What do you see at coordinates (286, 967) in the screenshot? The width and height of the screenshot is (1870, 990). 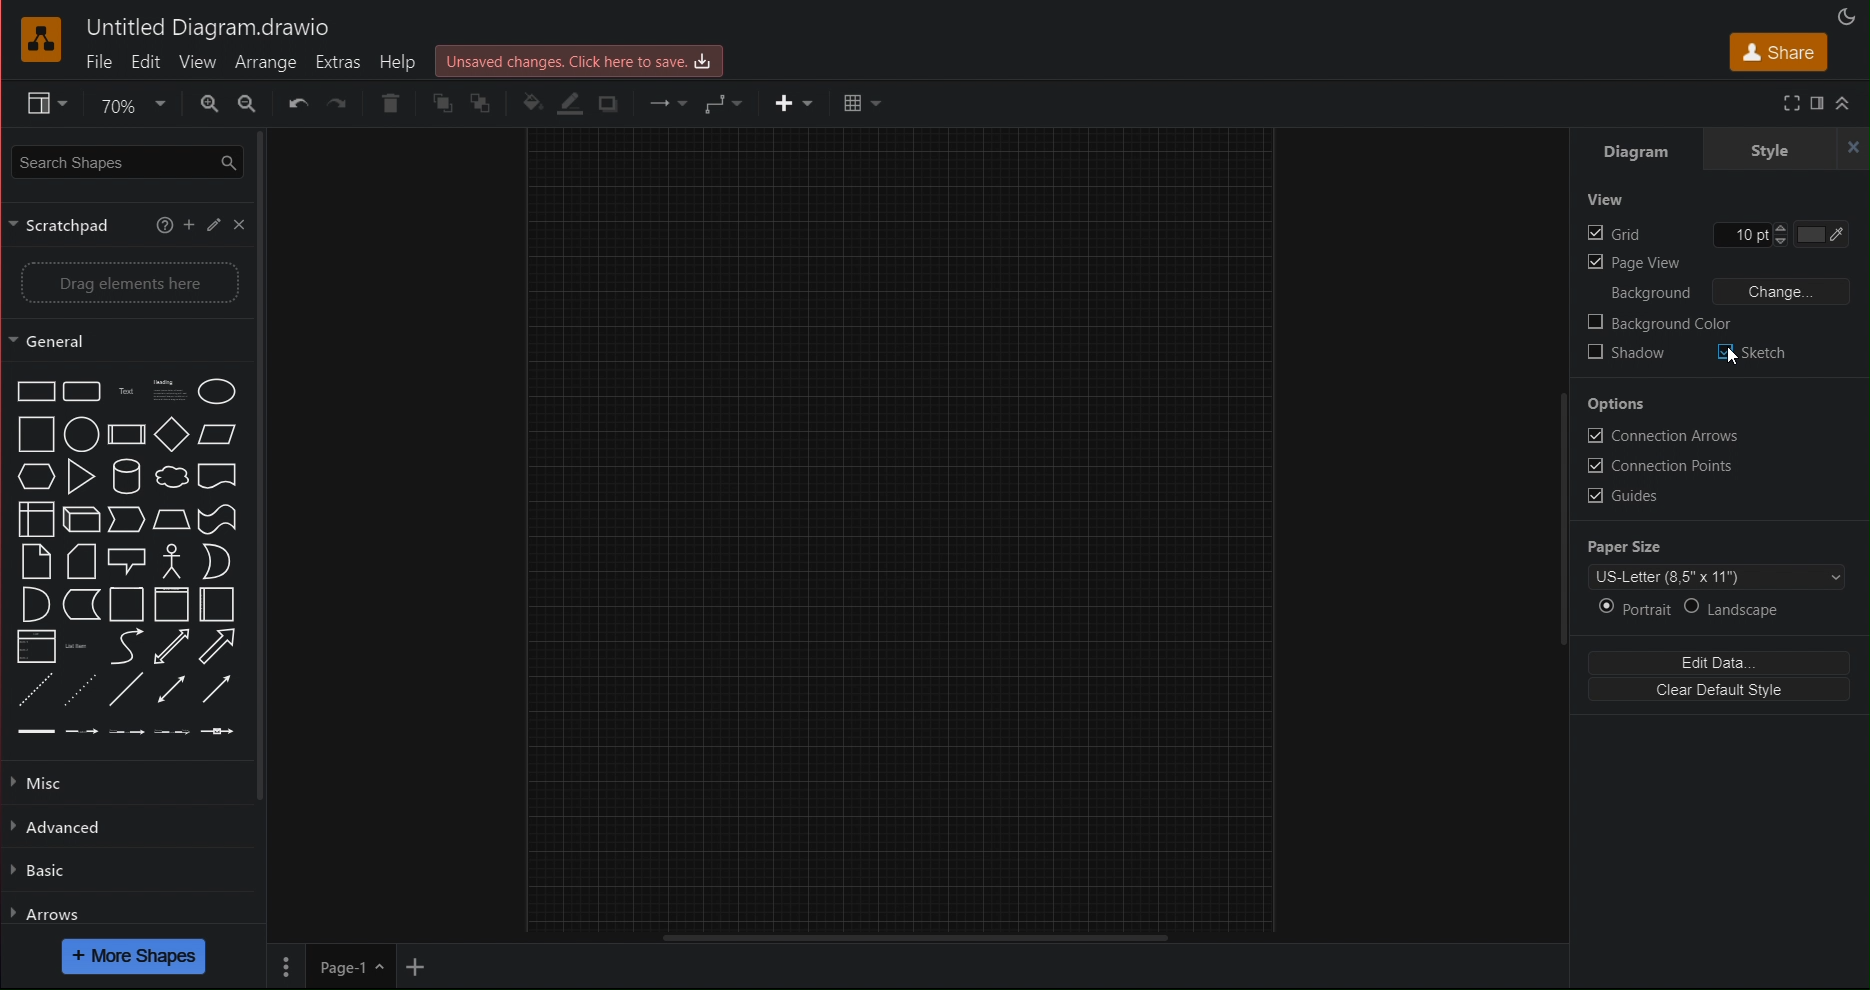 I see `Pages` at bounding box center [286, 967].